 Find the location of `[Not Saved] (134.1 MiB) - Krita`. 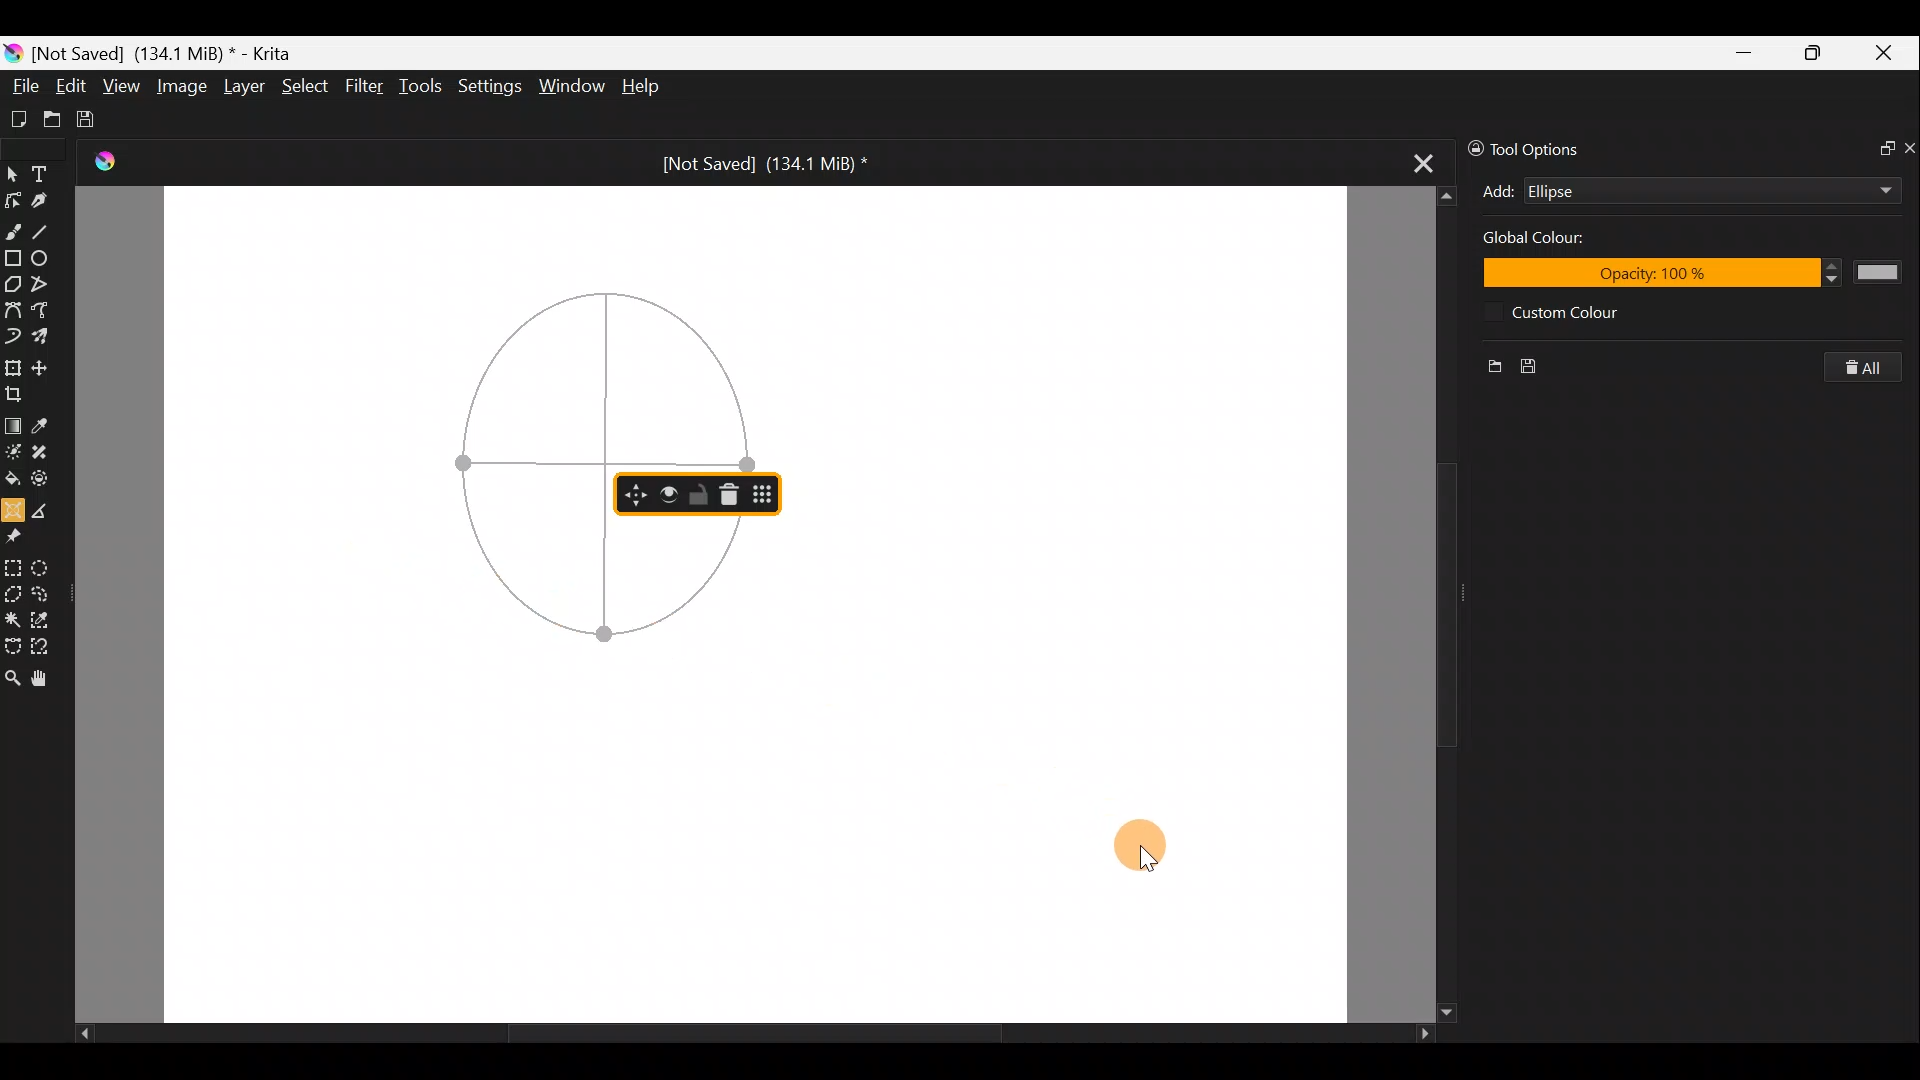

[Not Saved] (134.1 MiB) - Krita is located at coordinates (174, 54).